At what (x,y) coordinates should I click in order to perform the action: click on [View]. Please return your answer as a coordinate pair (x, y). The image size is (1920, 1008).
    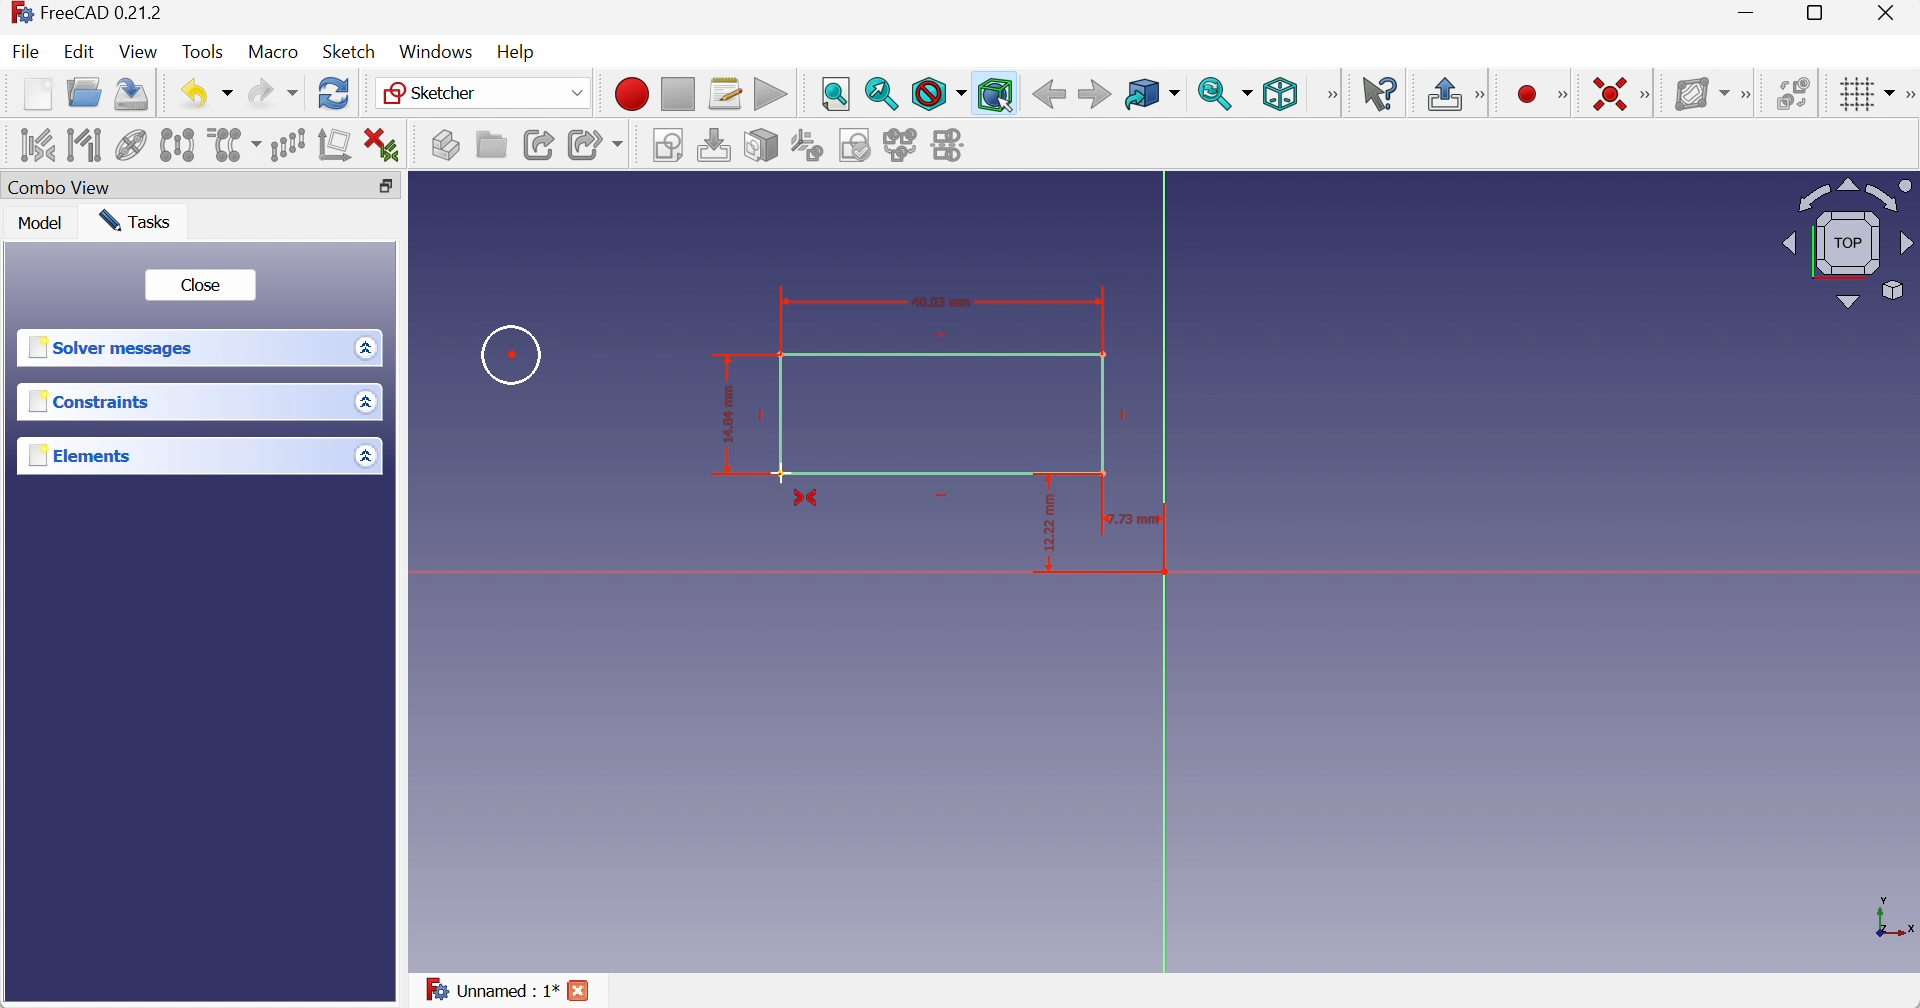
    Looking at the image, I should click on (1328, 95).